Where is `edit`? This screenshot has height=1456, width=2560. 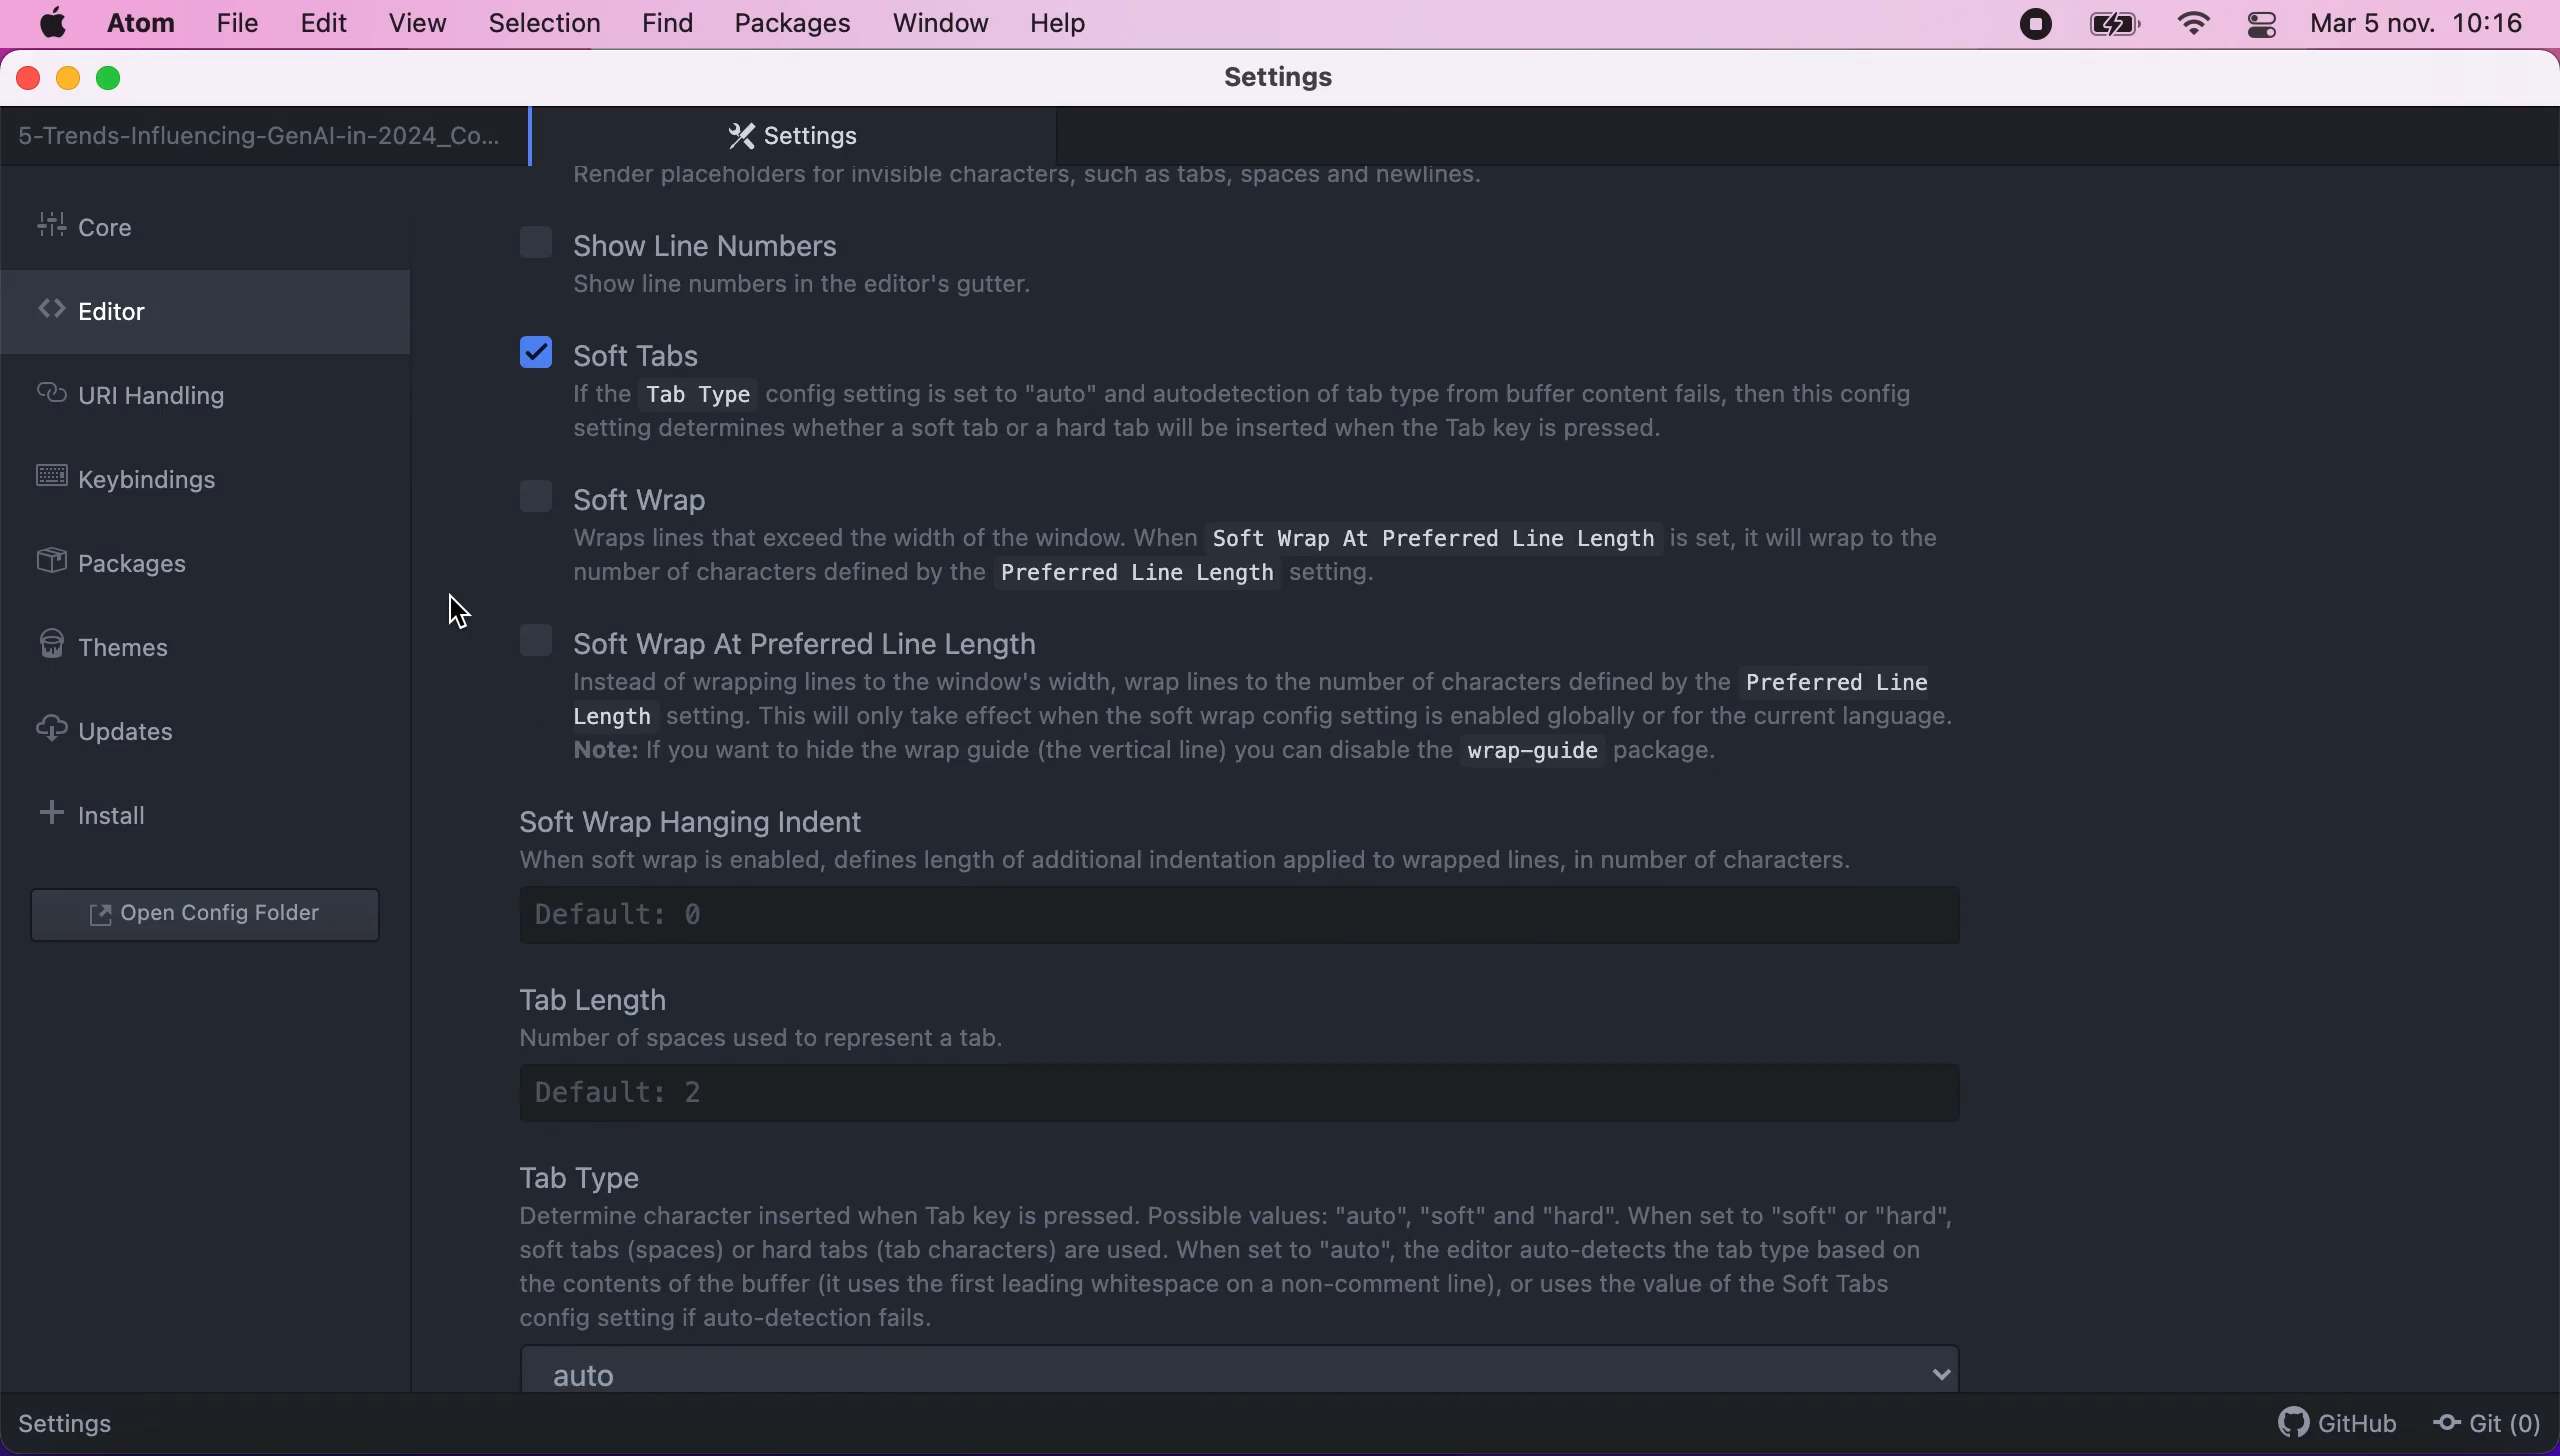
edit is located at coordinates (322, 24).